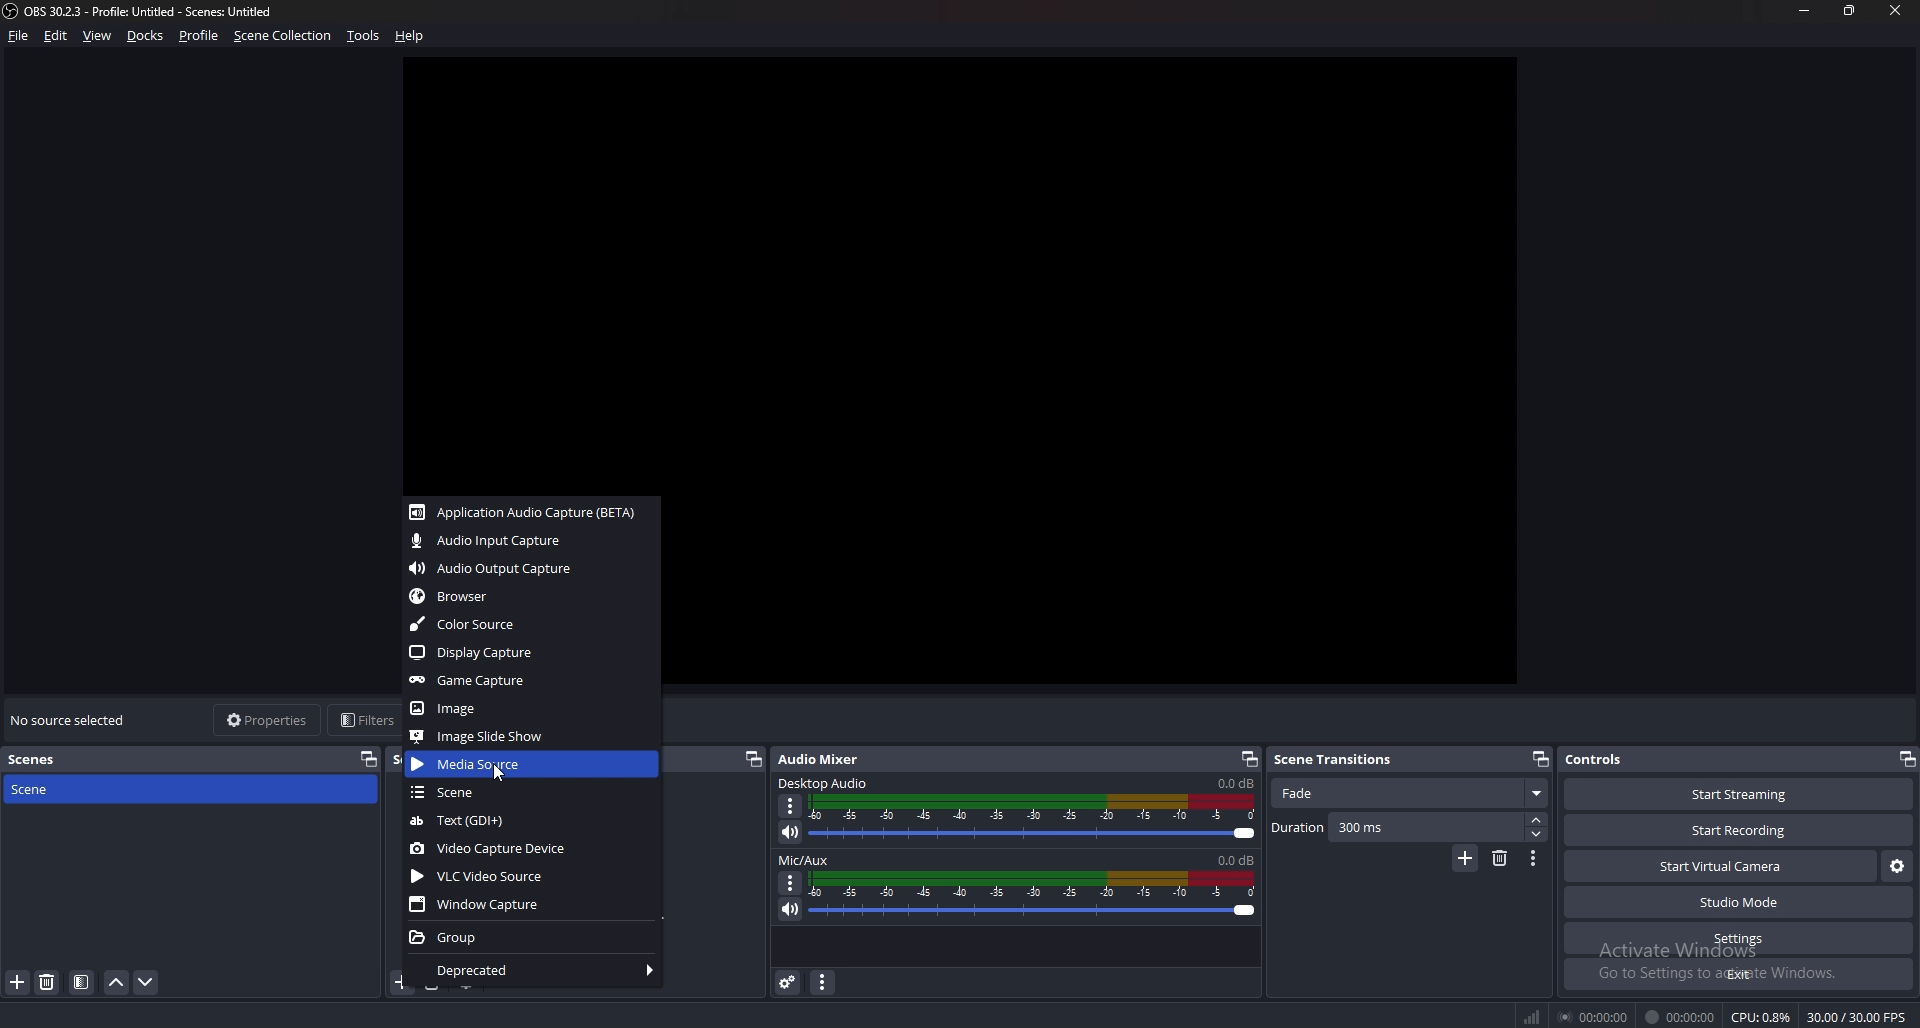 The image size is (1920, 1028). Describe the element at coordinates (531, 541) in the screenshot. I see `audio input capture` at that location.